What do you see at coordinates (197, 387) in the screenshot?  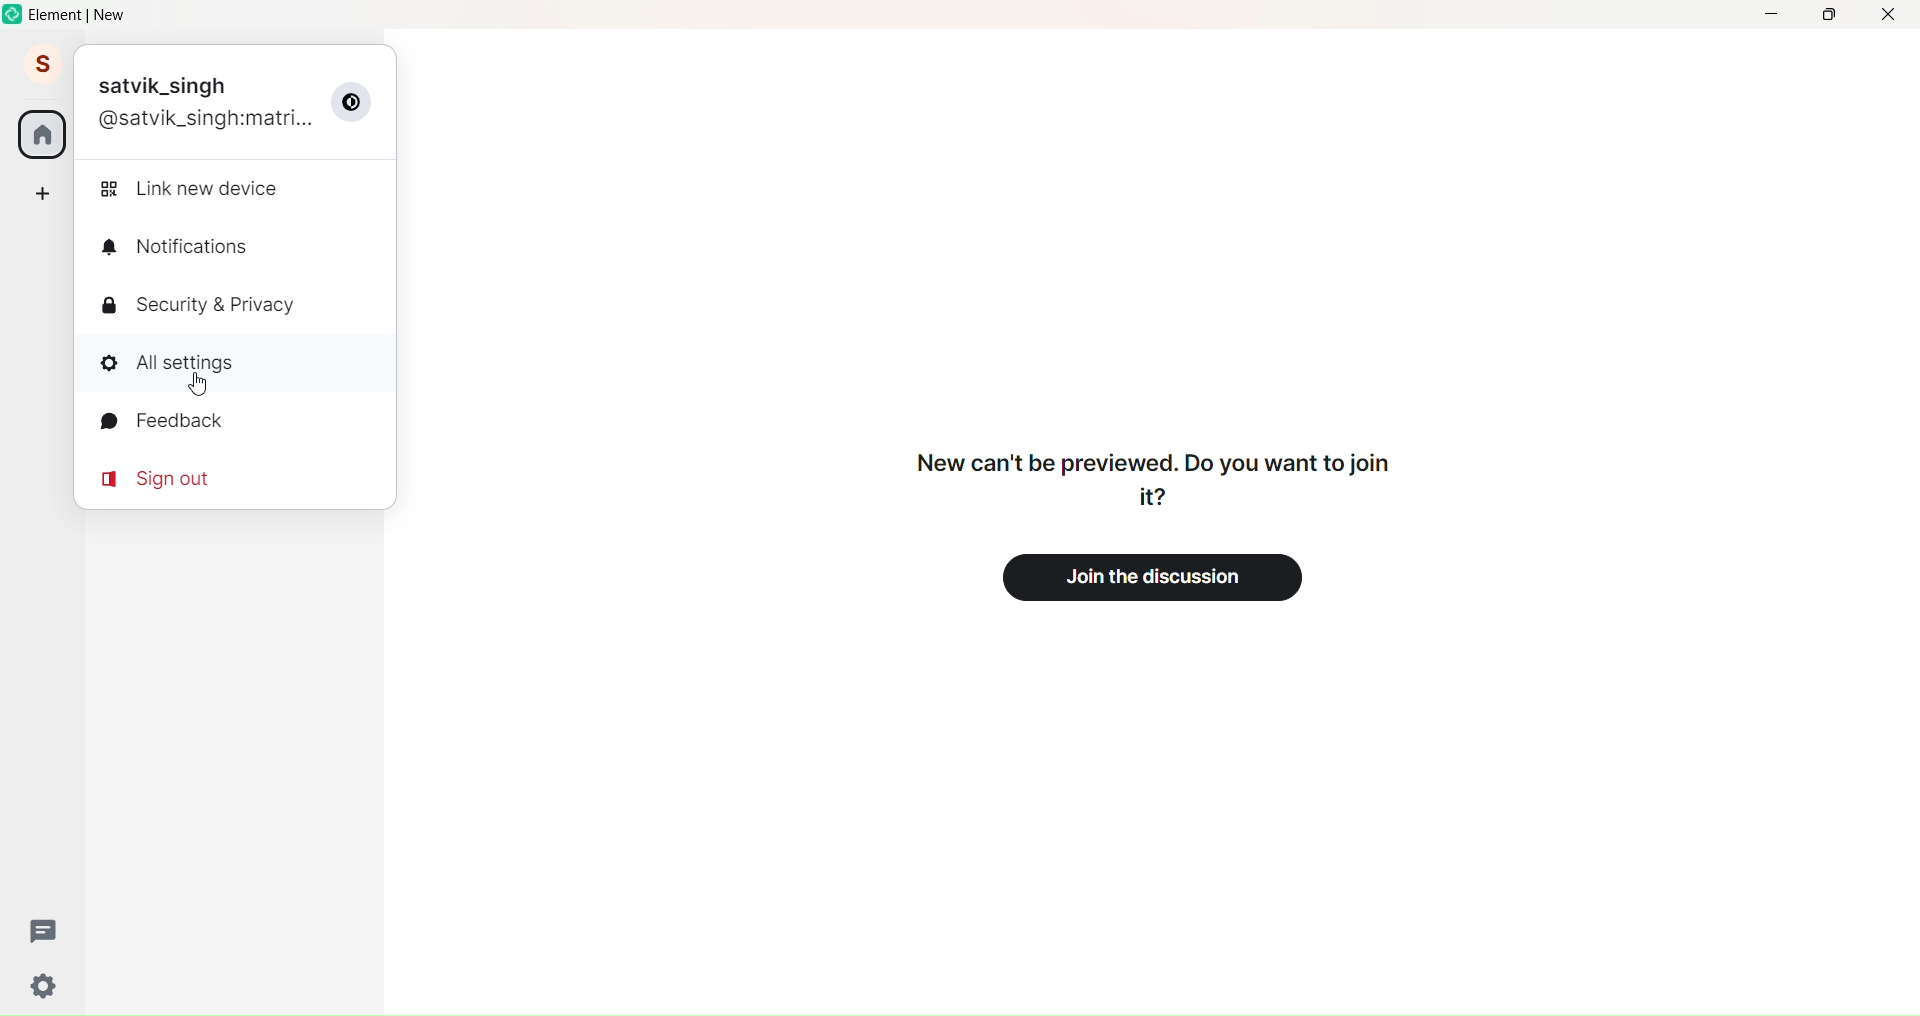 I see `cursor` at bounding box center [197, 387].